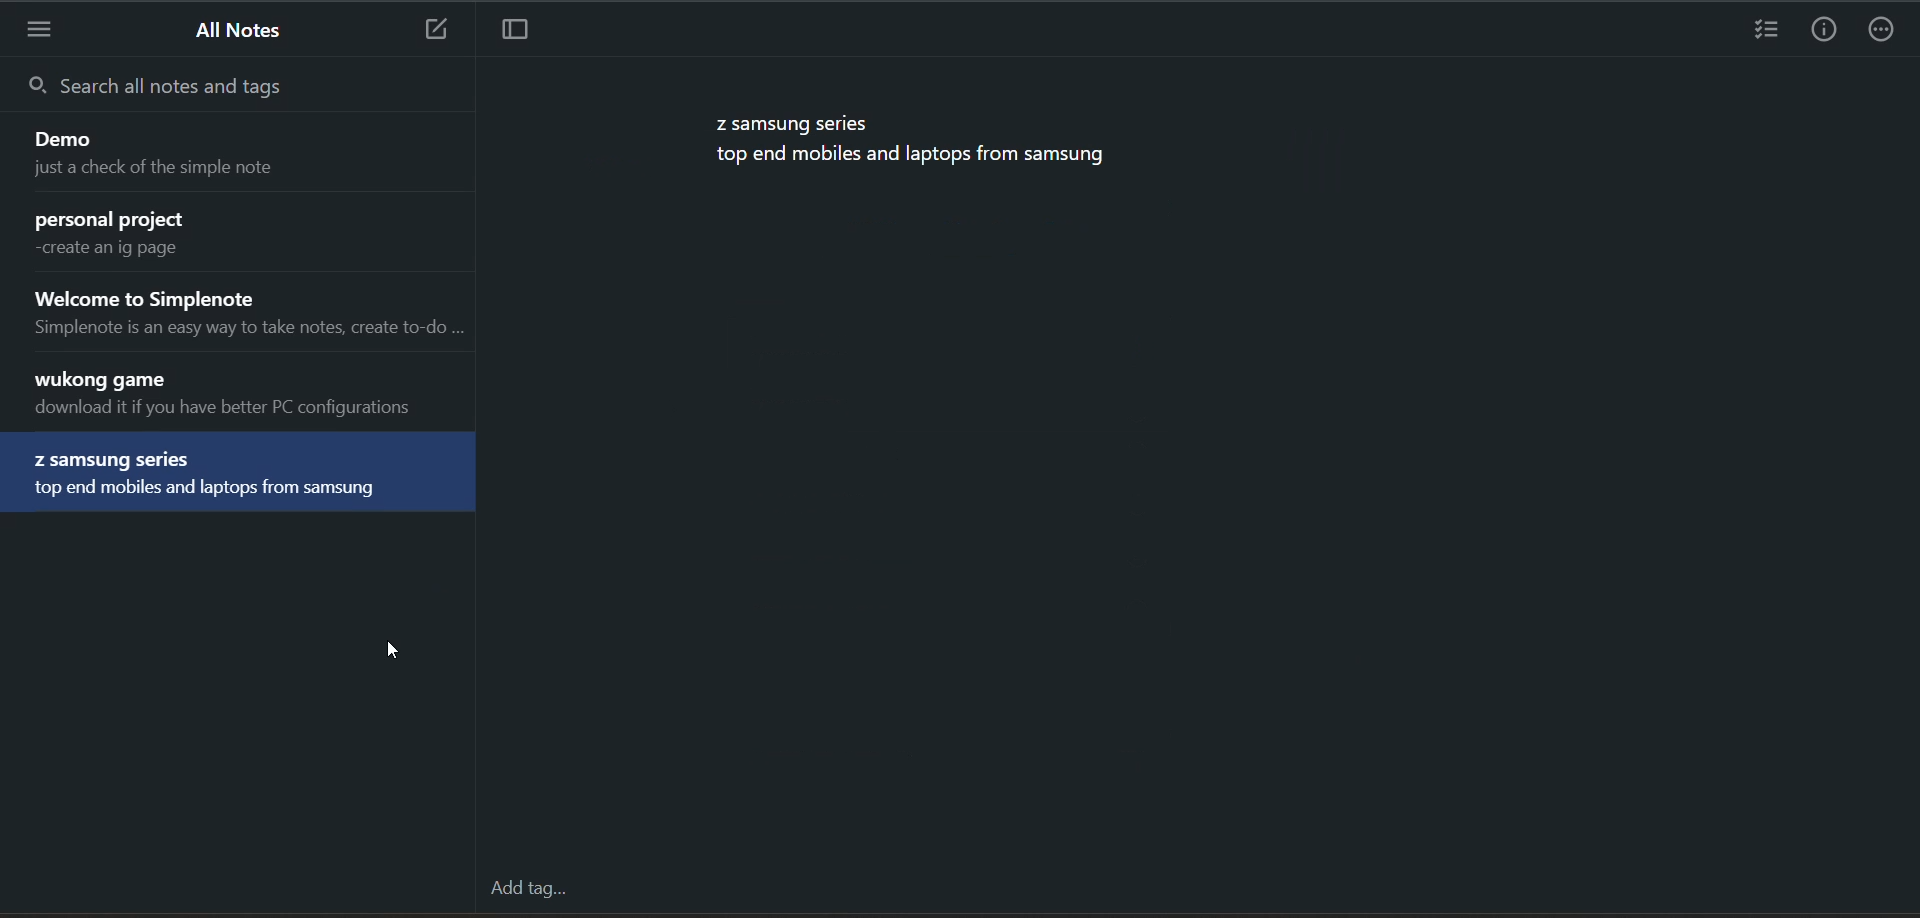  Describe the element at coordinates (42, 34) in the screenshot. I see `menu` at that location.